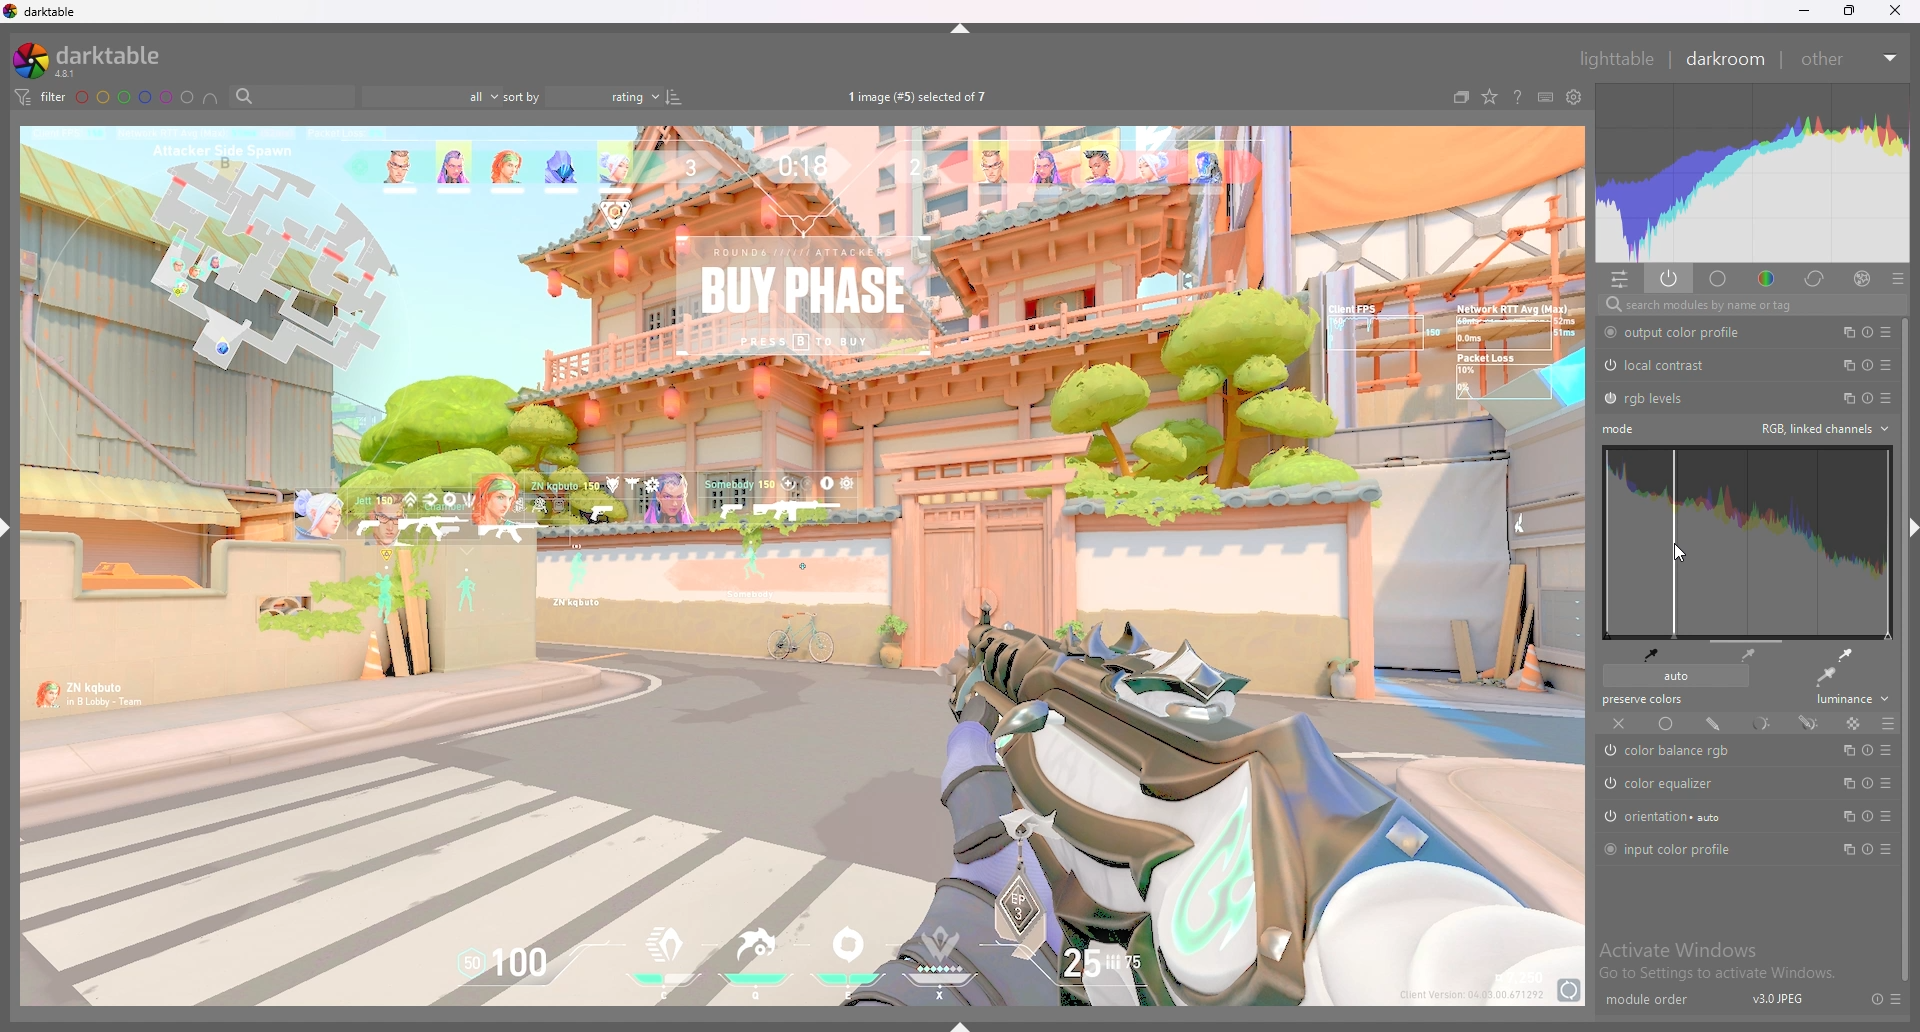  I want to click on Switched on, so click(1609, 399).